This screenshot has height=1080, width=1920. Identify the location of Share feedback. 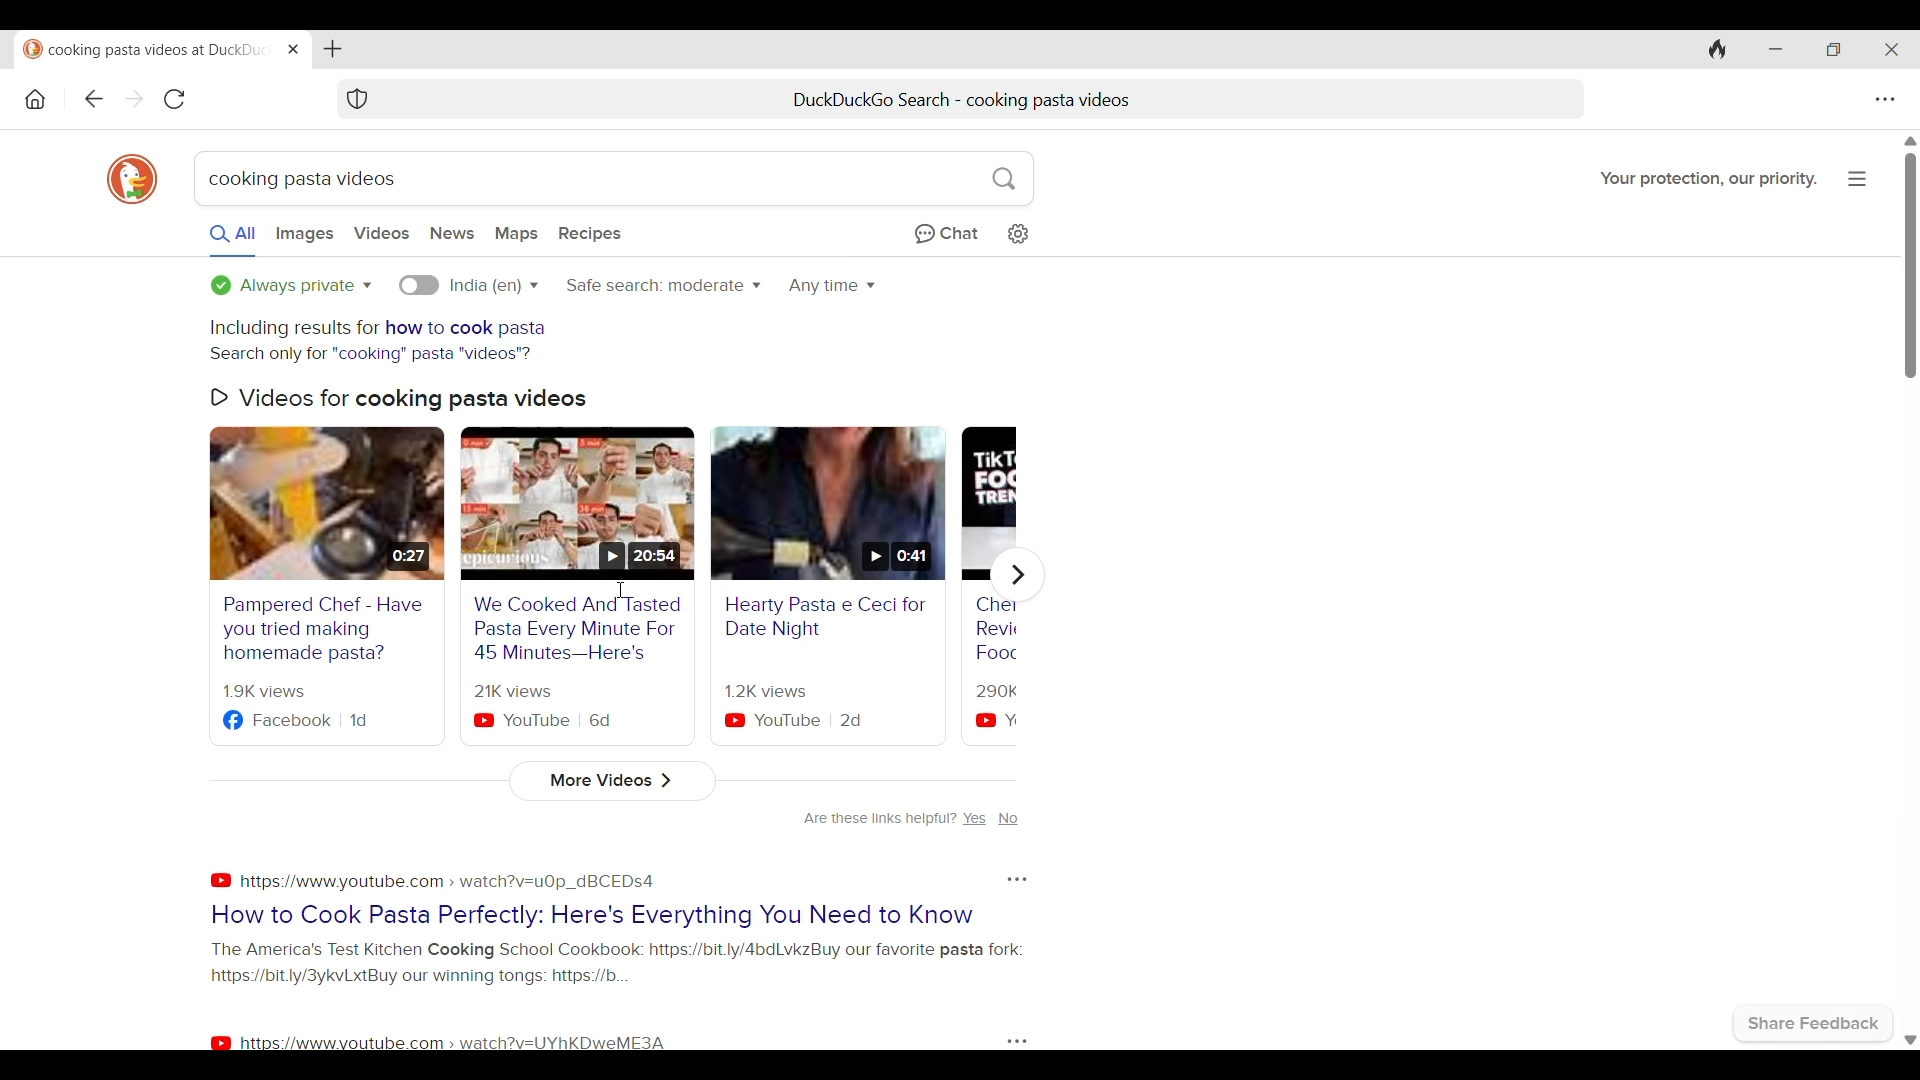
(1813, 1023).